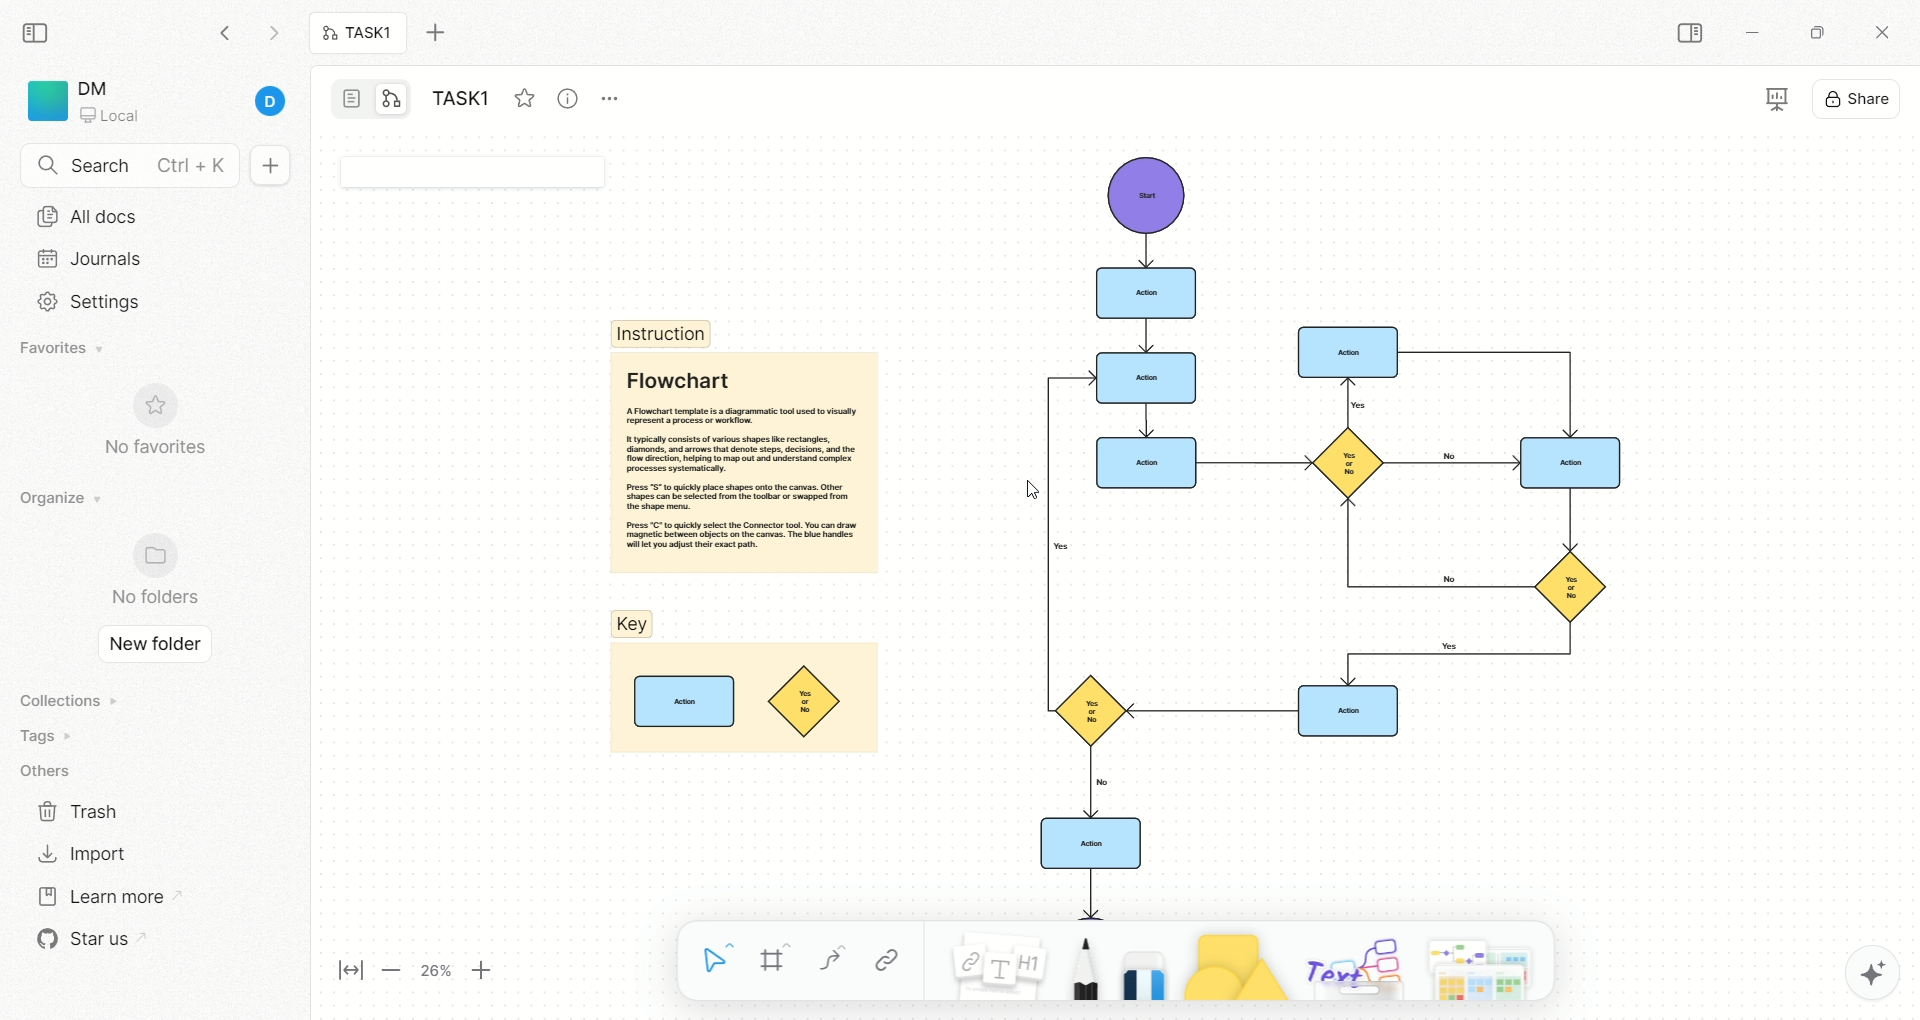  Describe the element at coordinates (830, 963) in the screenshot. I see `curve` at that location.